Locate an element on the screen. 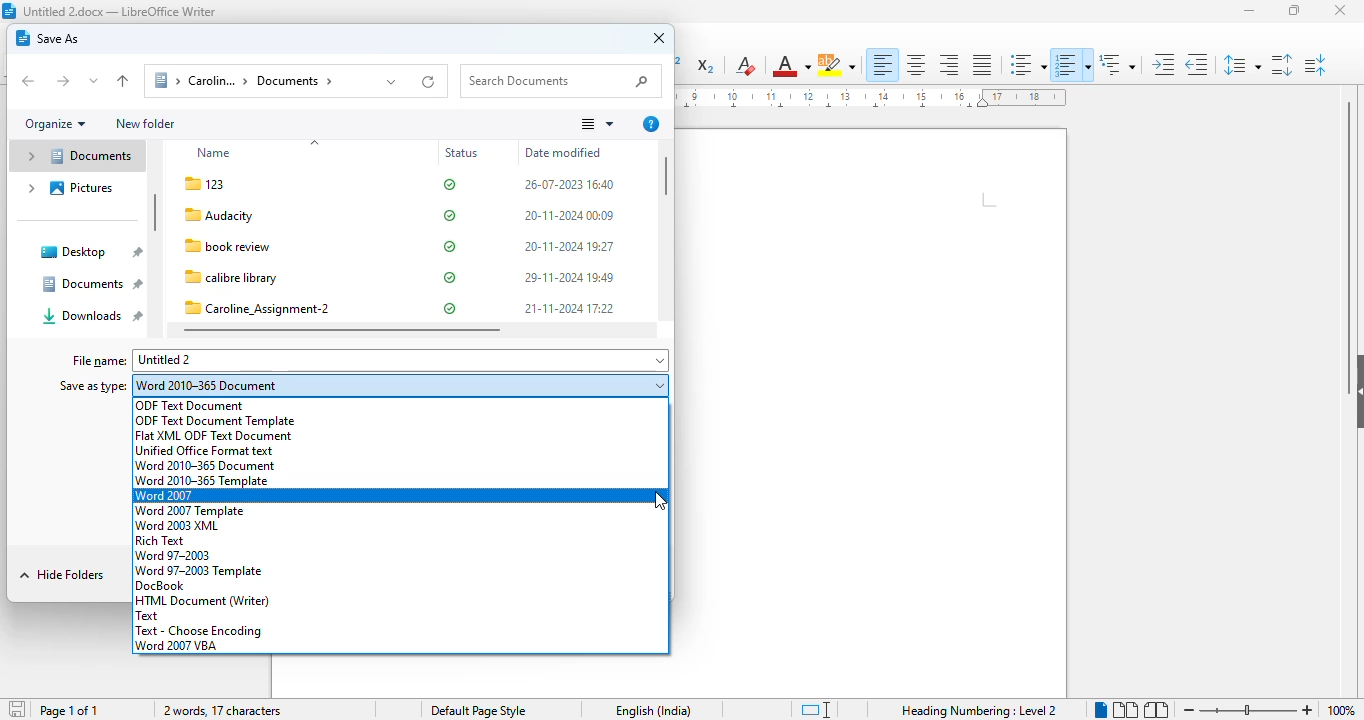 The width and height of the screenshot is (1364, 720). file name:  is located at coordinates (99, 361).